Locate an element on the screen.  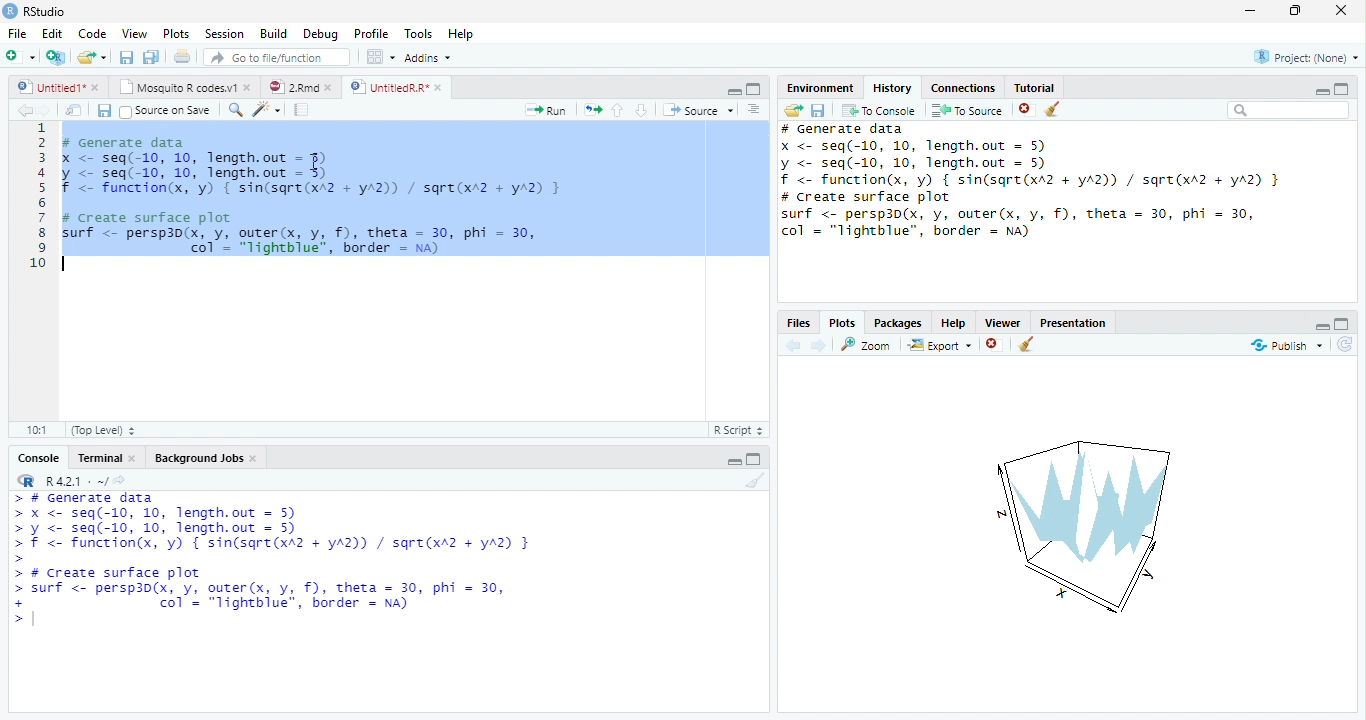
close is located at coordinates (329, 88).